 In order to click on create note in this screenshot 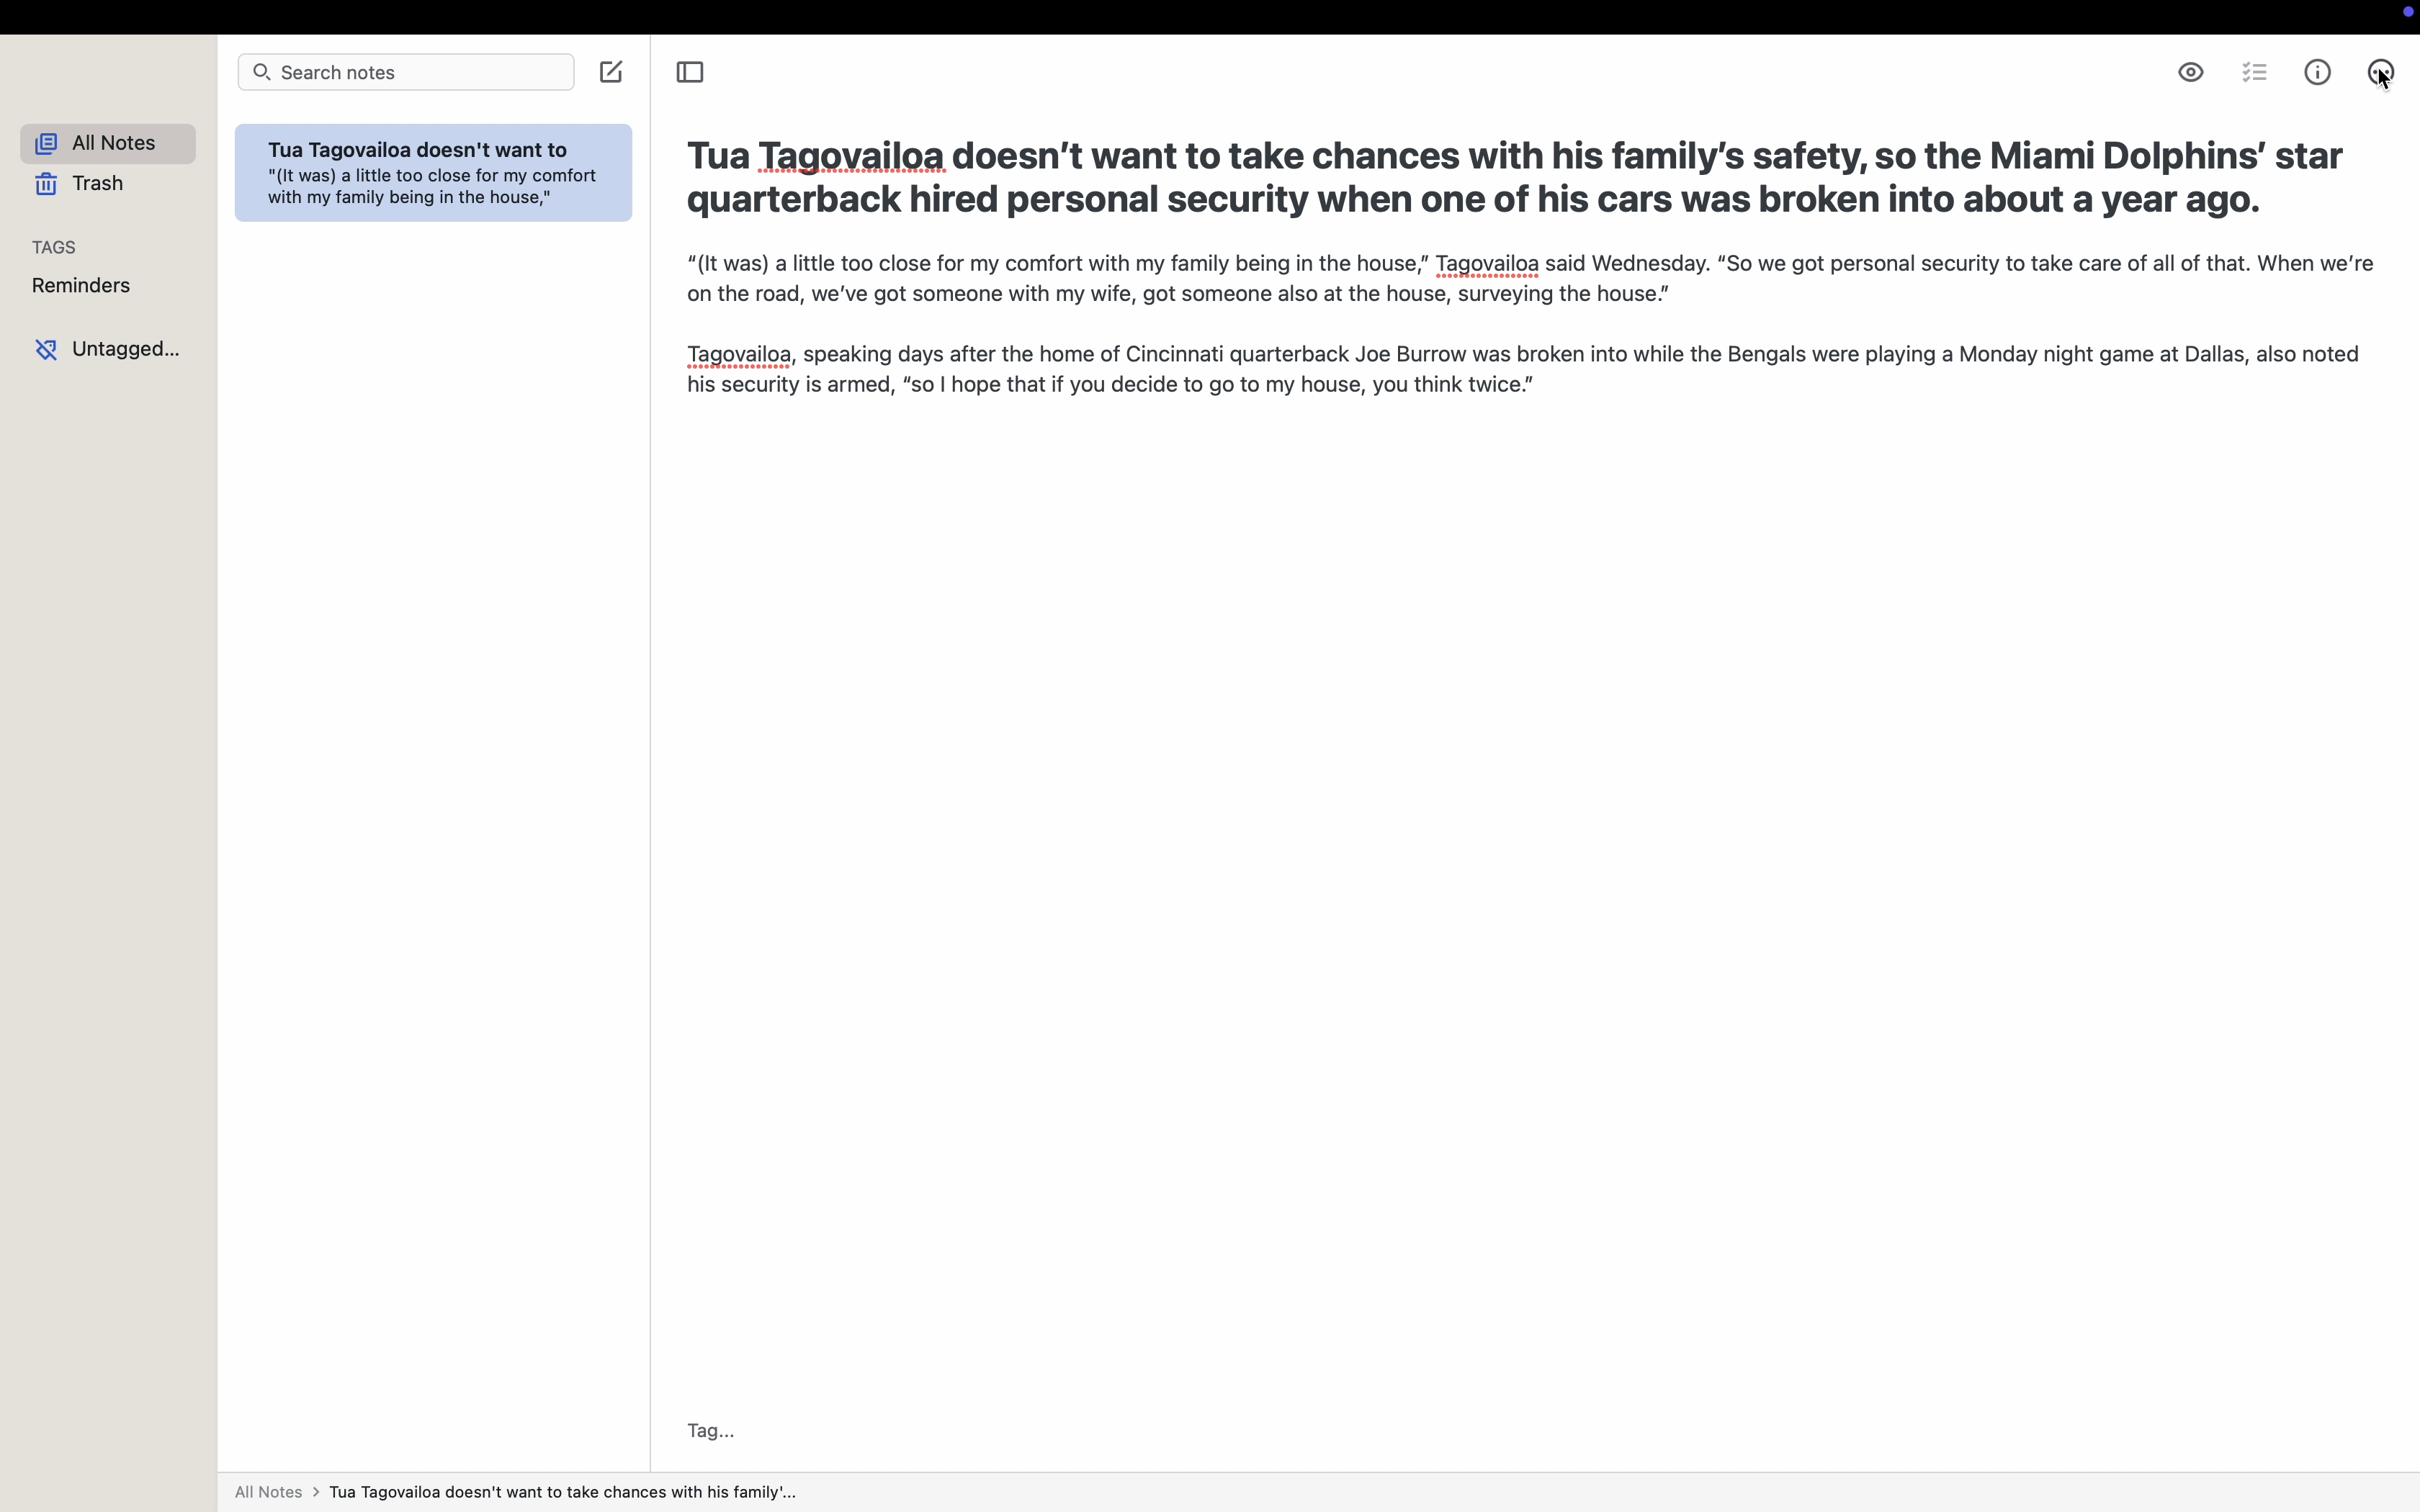, I will do `click(612, 72)`.